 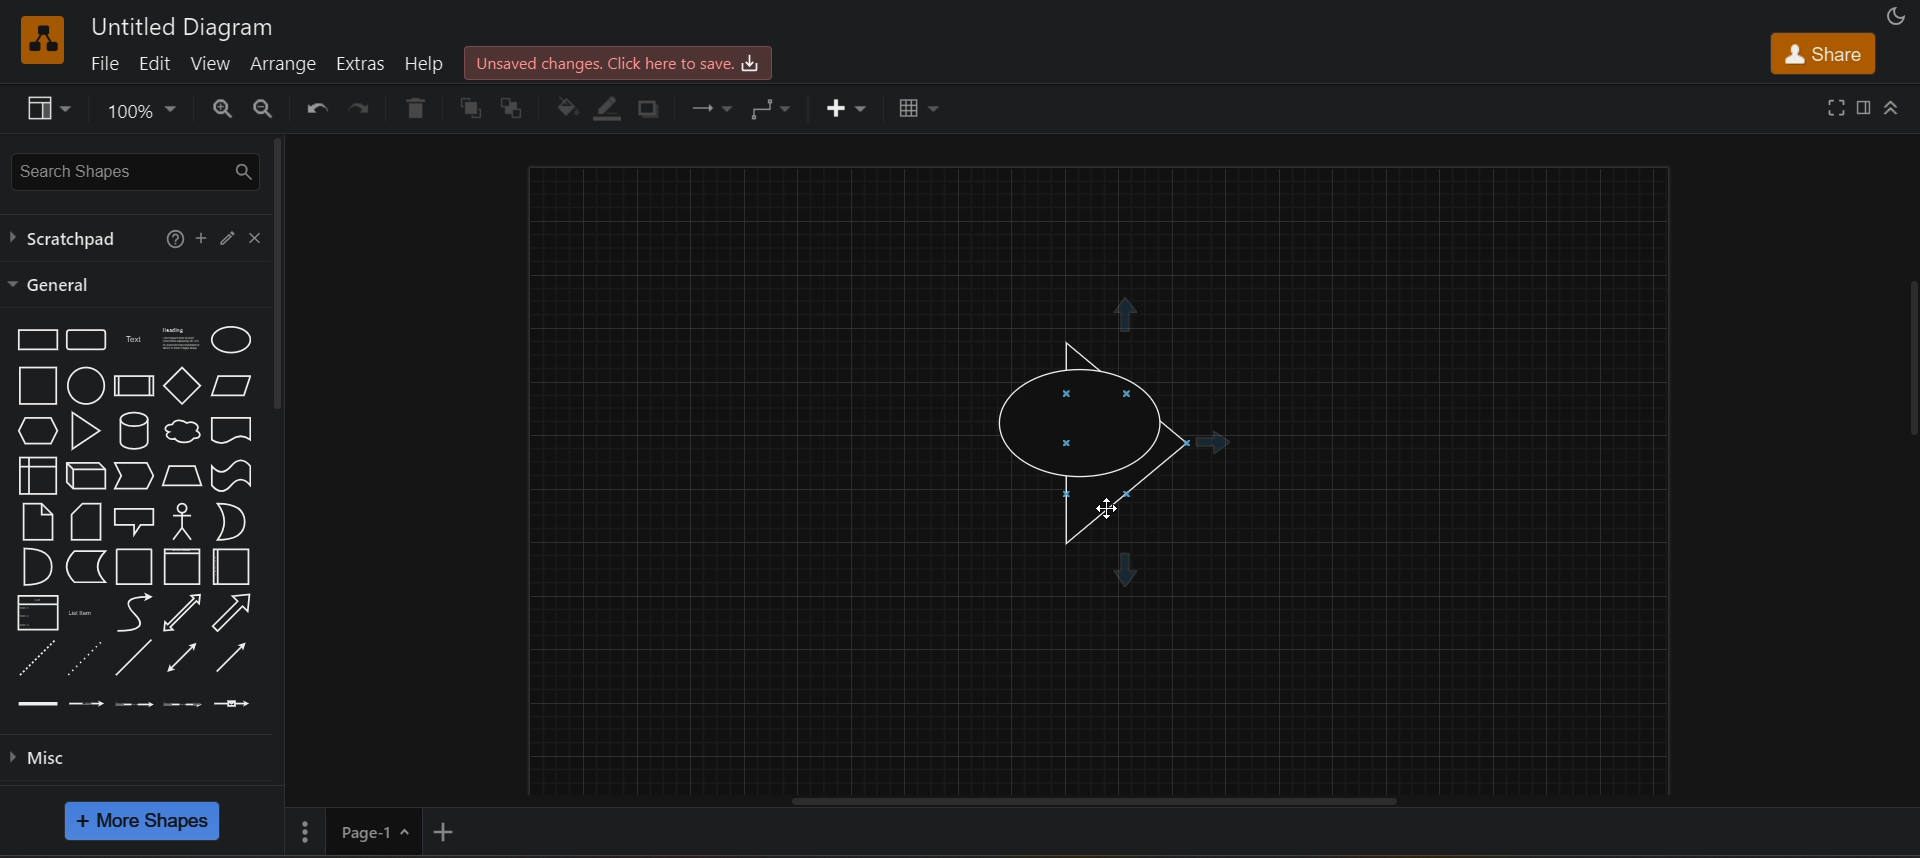 What do you see at coordinates (183, 521) in the screenshot?
I see `actor` at bounding box center [183, 521].